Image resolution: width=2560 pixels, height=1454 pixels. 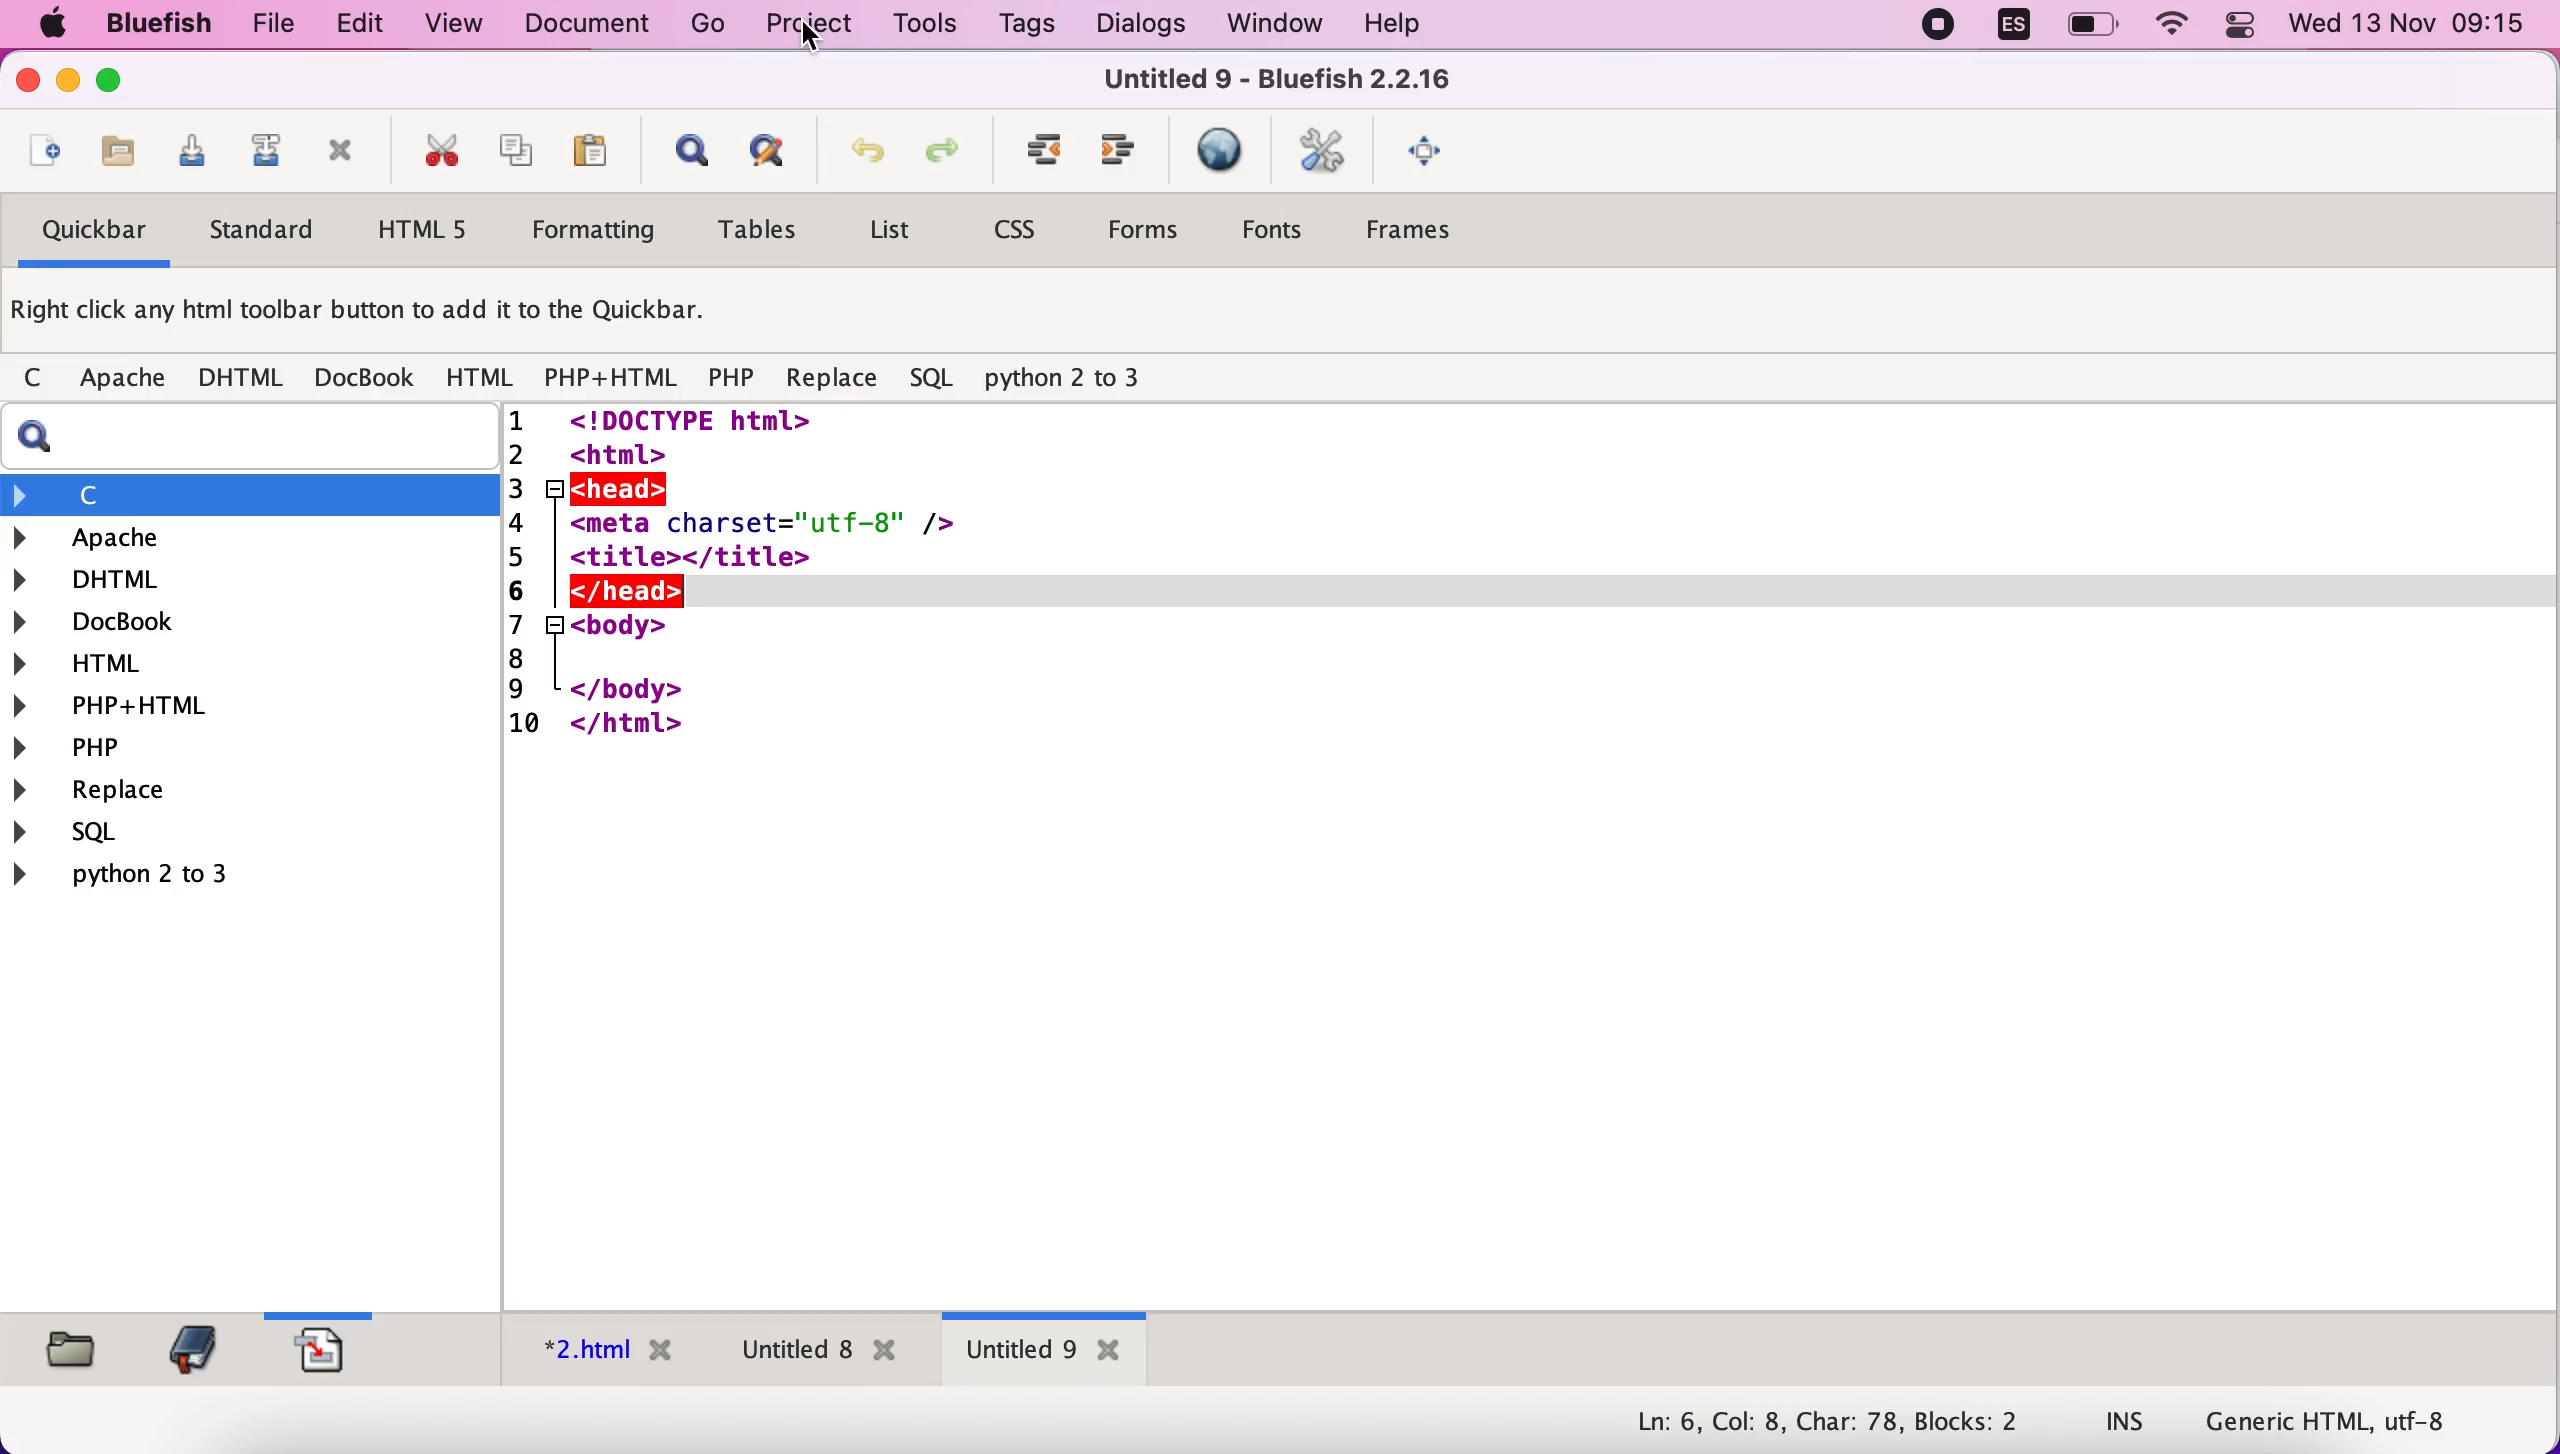 What do you see at coordinates (2003, 29) in the screenshot?
I see `language` at bounding box center [2003, 29].